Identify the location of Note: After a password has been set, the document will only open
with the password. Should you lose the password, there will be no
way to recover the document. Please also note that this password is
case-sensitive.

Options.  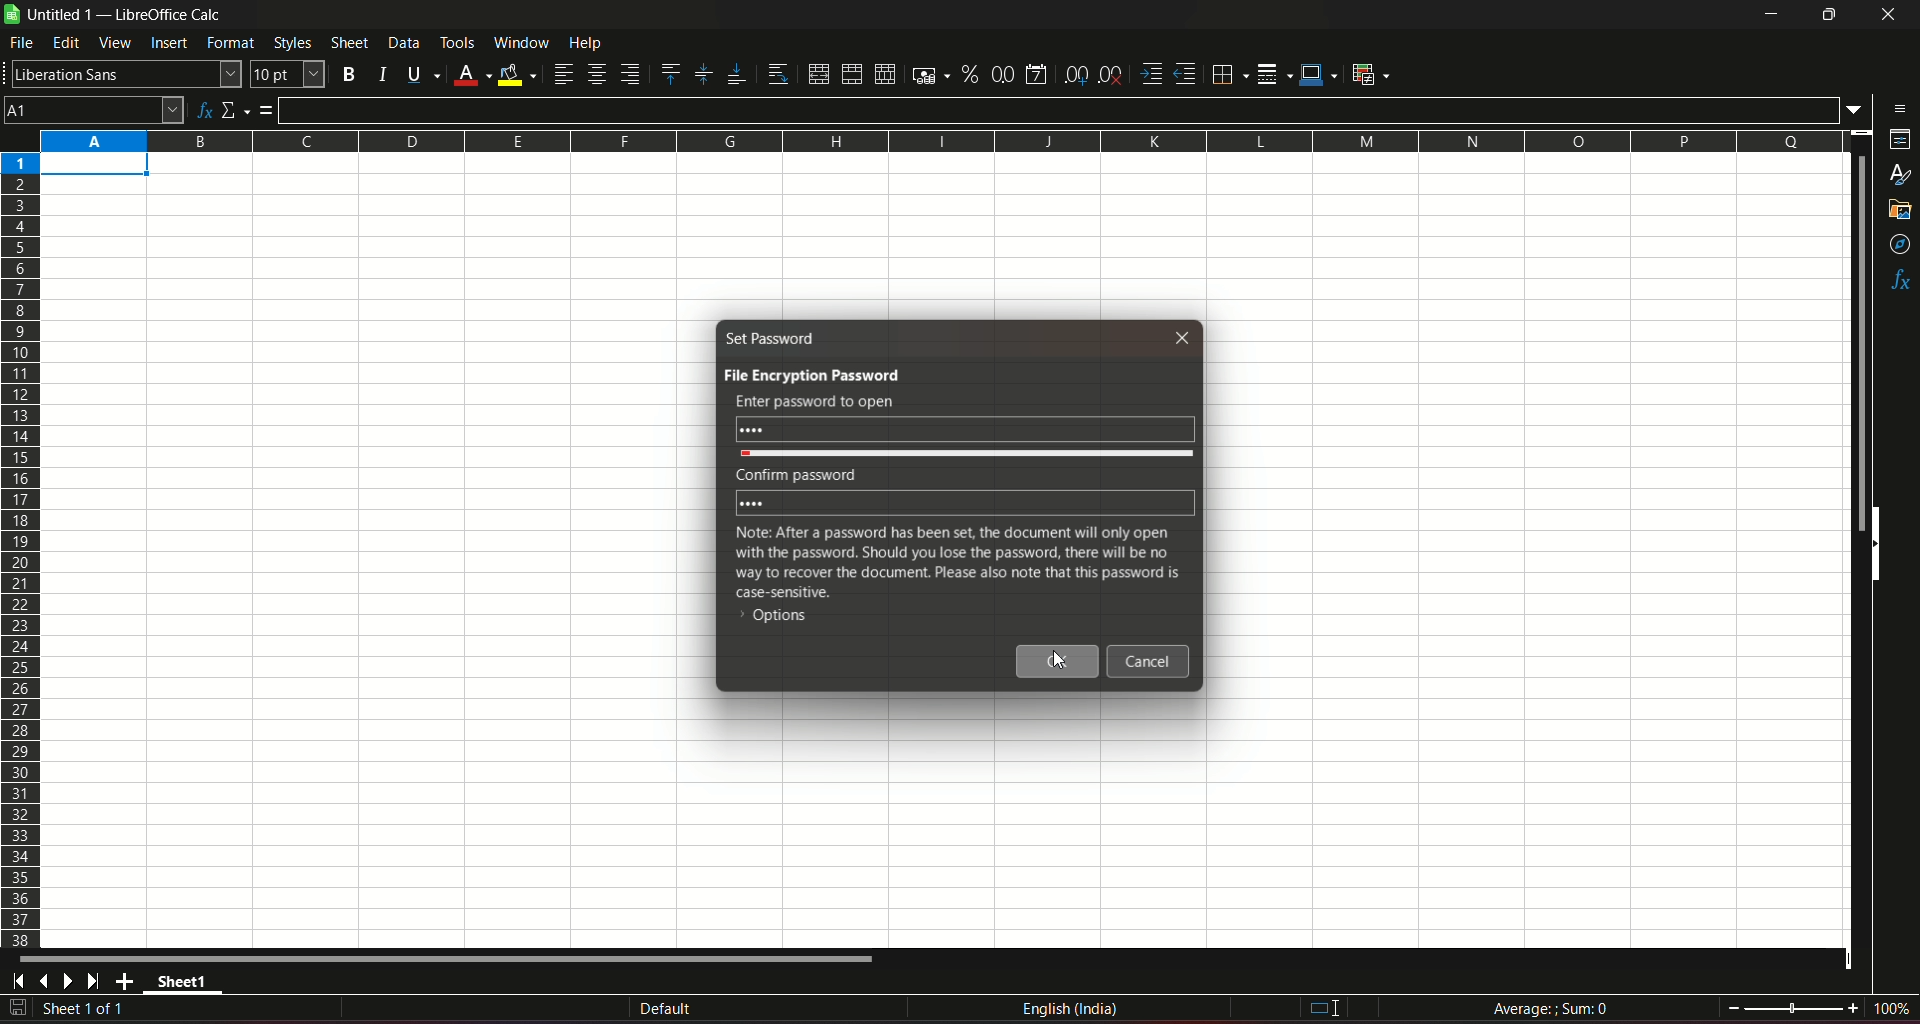
(956, 576).